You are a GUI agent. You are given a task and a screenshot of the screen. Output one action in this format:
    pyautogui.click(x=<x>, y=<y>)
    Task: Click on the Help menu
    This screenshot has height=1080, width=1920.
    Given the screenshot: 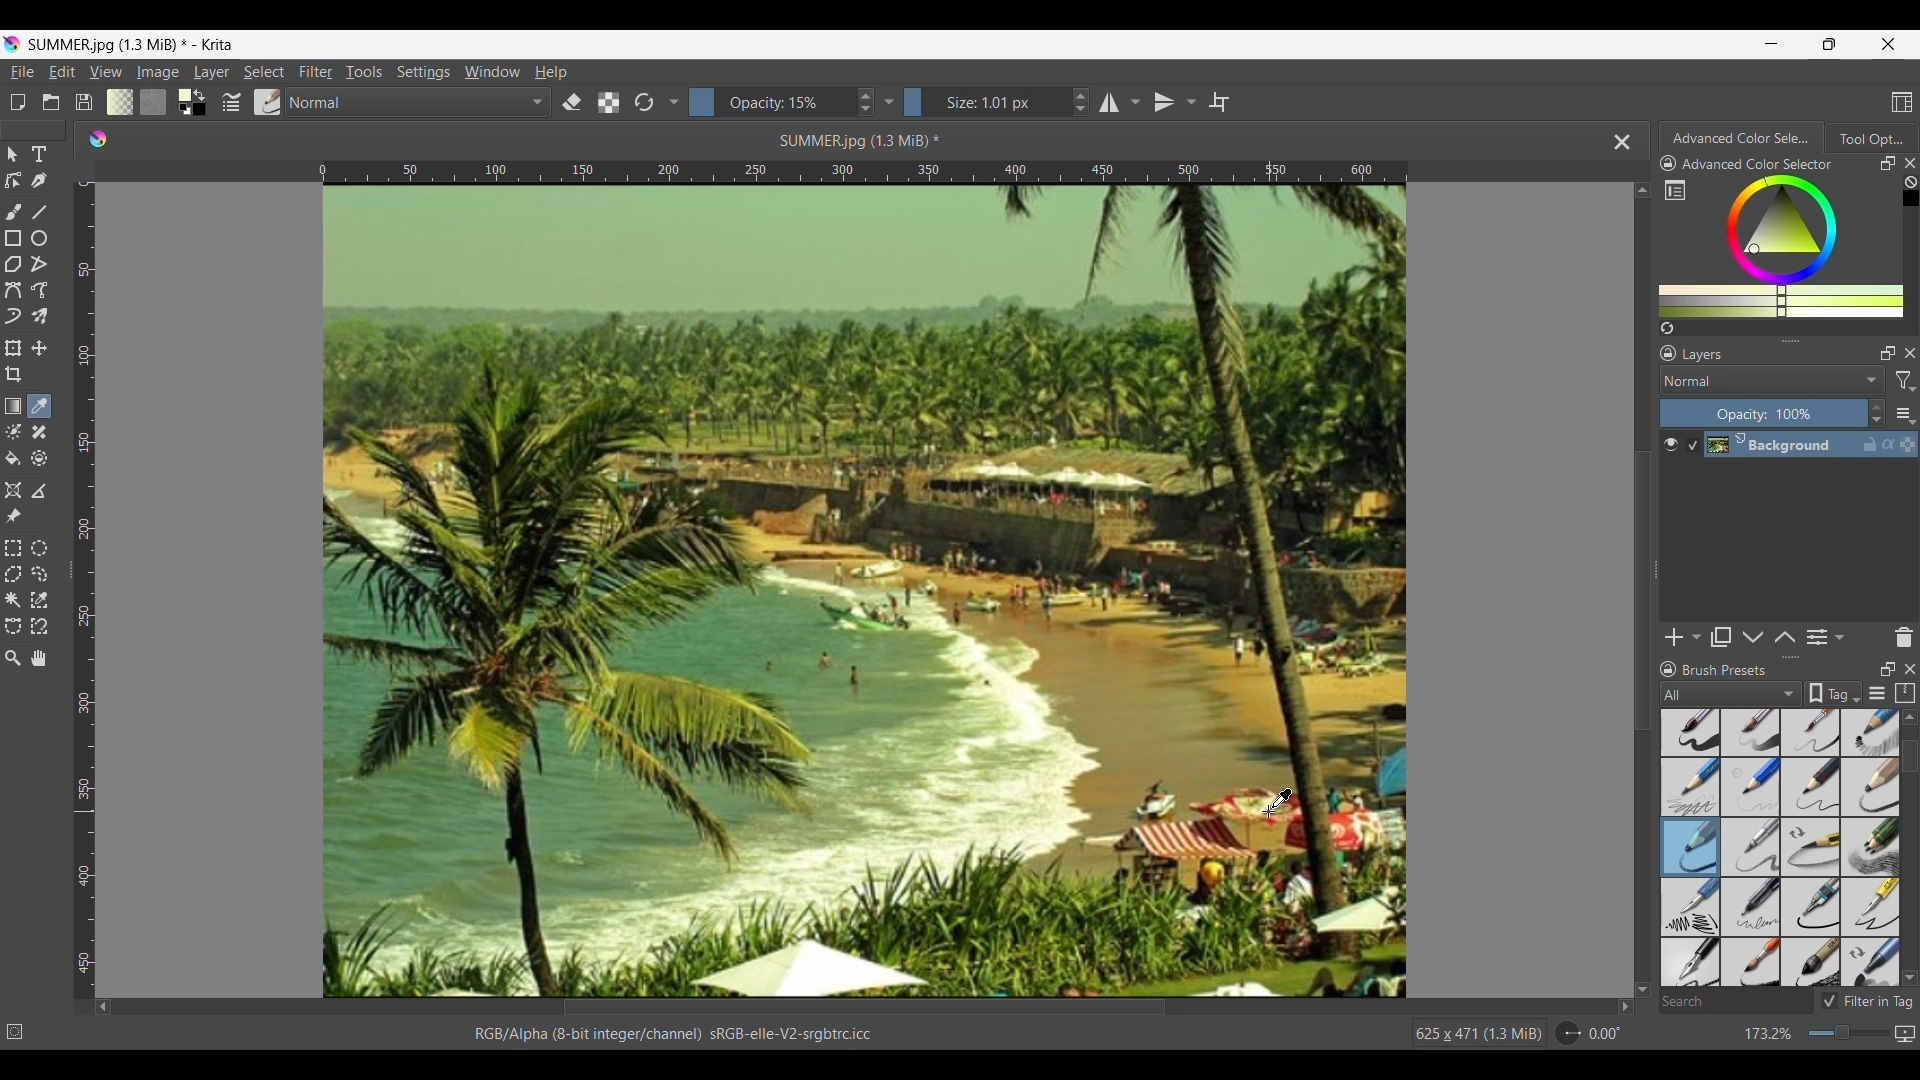 What is the action you would take?
    pyautogui.click(x=551, y=71)
    